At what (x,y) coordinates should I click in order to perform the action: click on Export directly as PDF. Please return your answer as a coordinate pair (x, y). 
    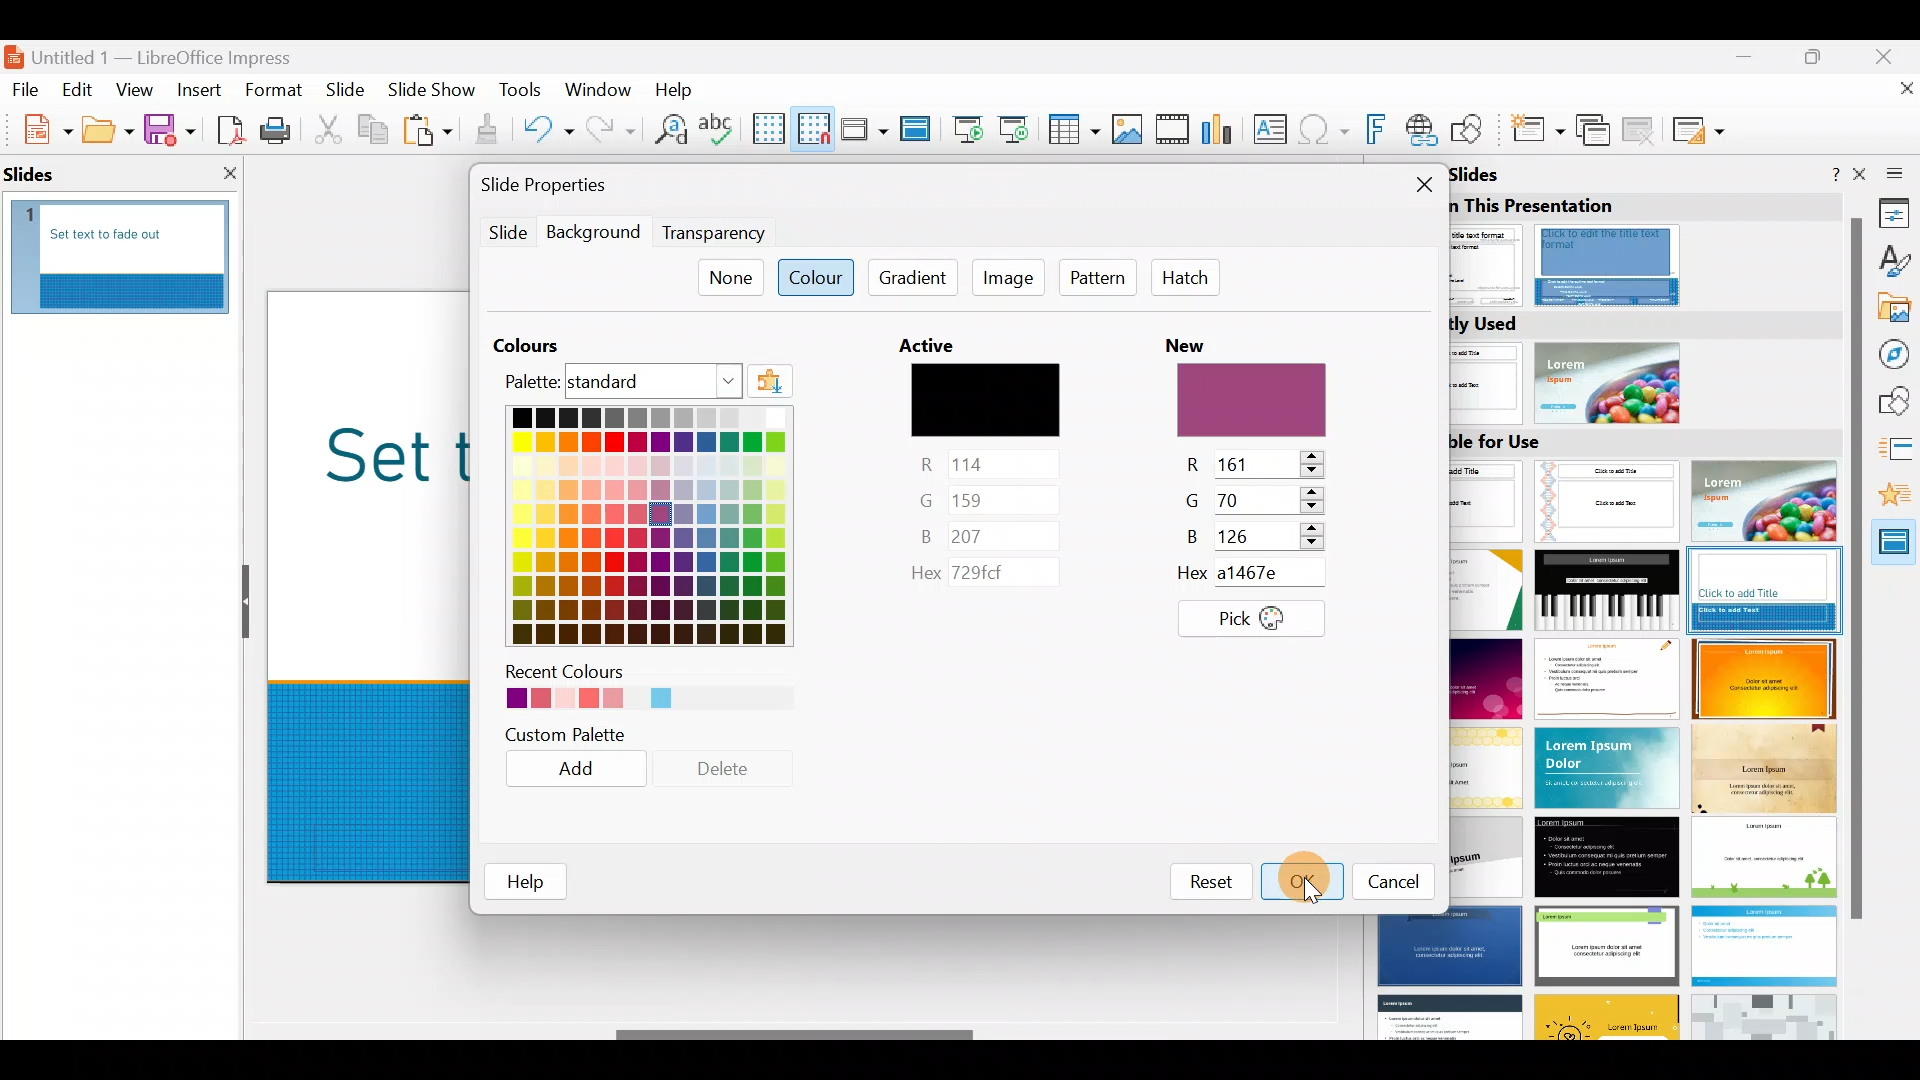
    Looking at the image, I should click on (226, 128).